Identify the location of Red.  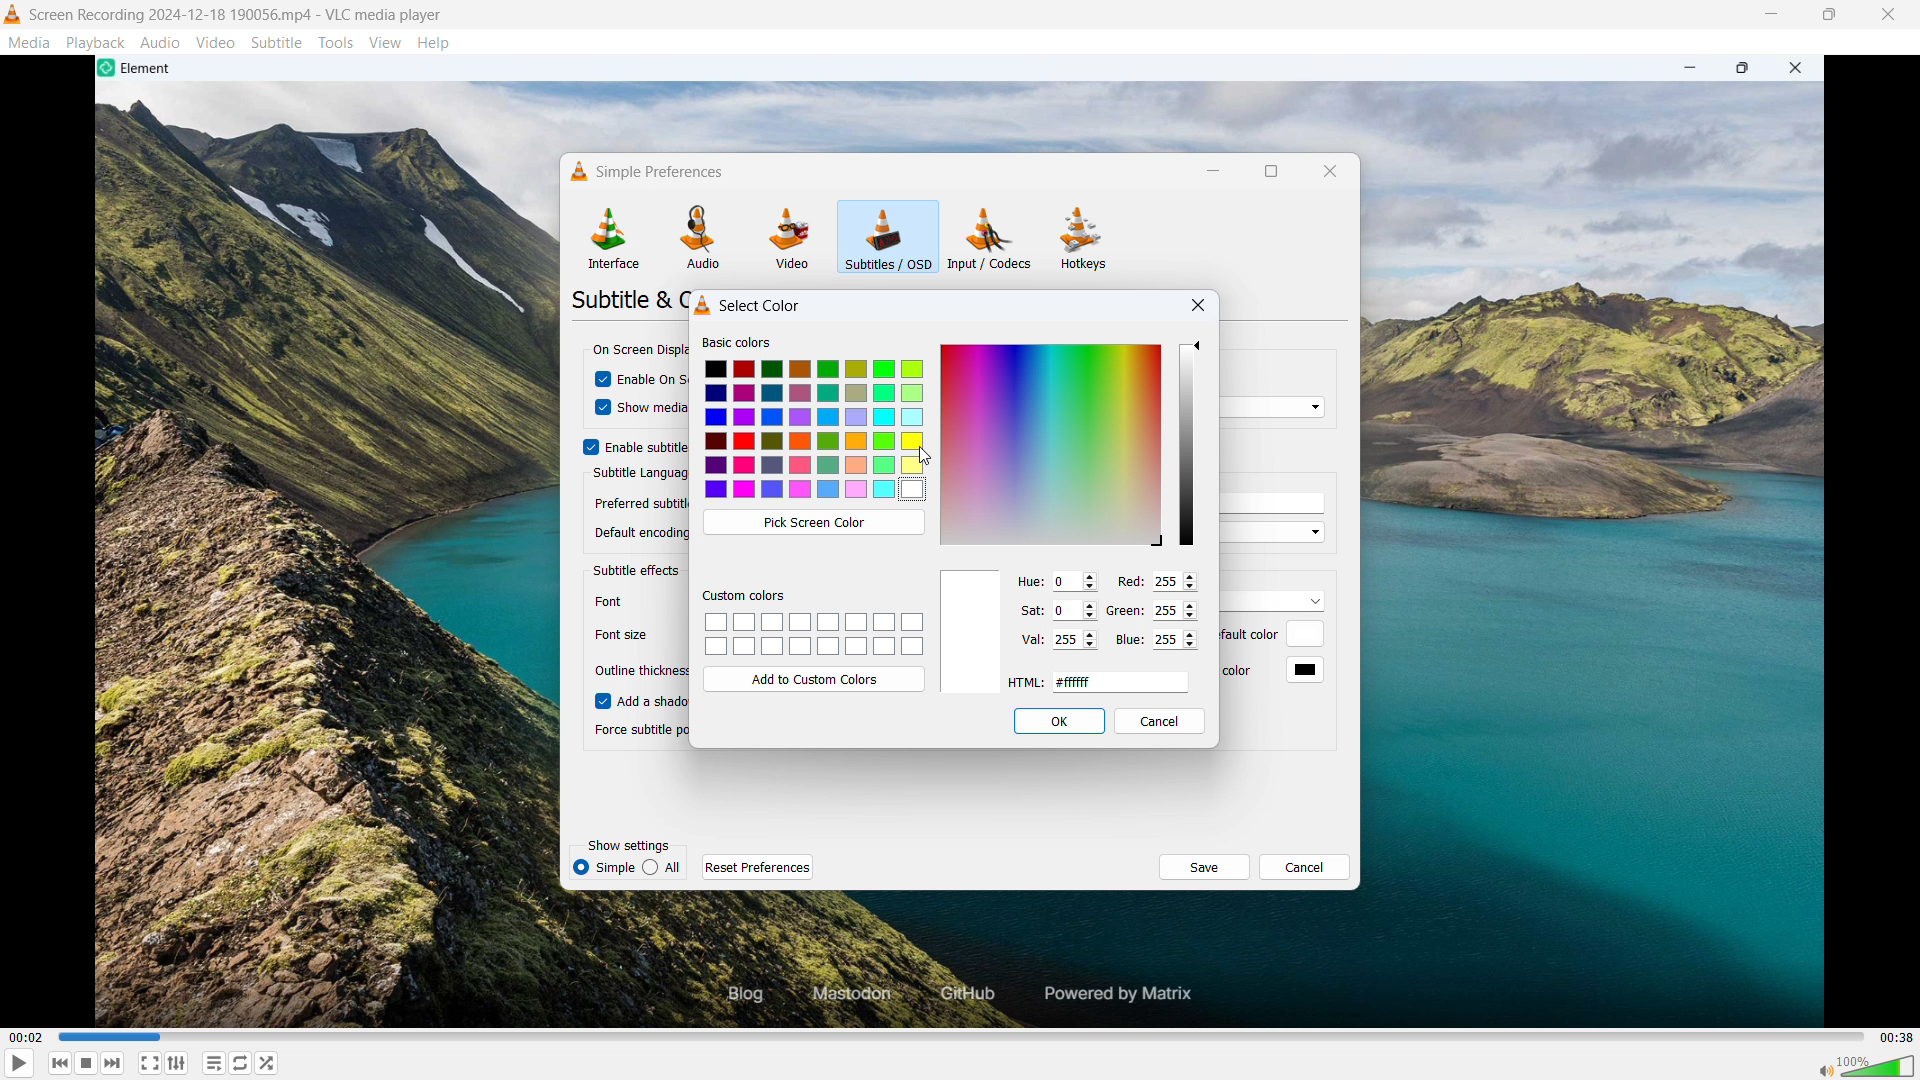
(1127, 581).